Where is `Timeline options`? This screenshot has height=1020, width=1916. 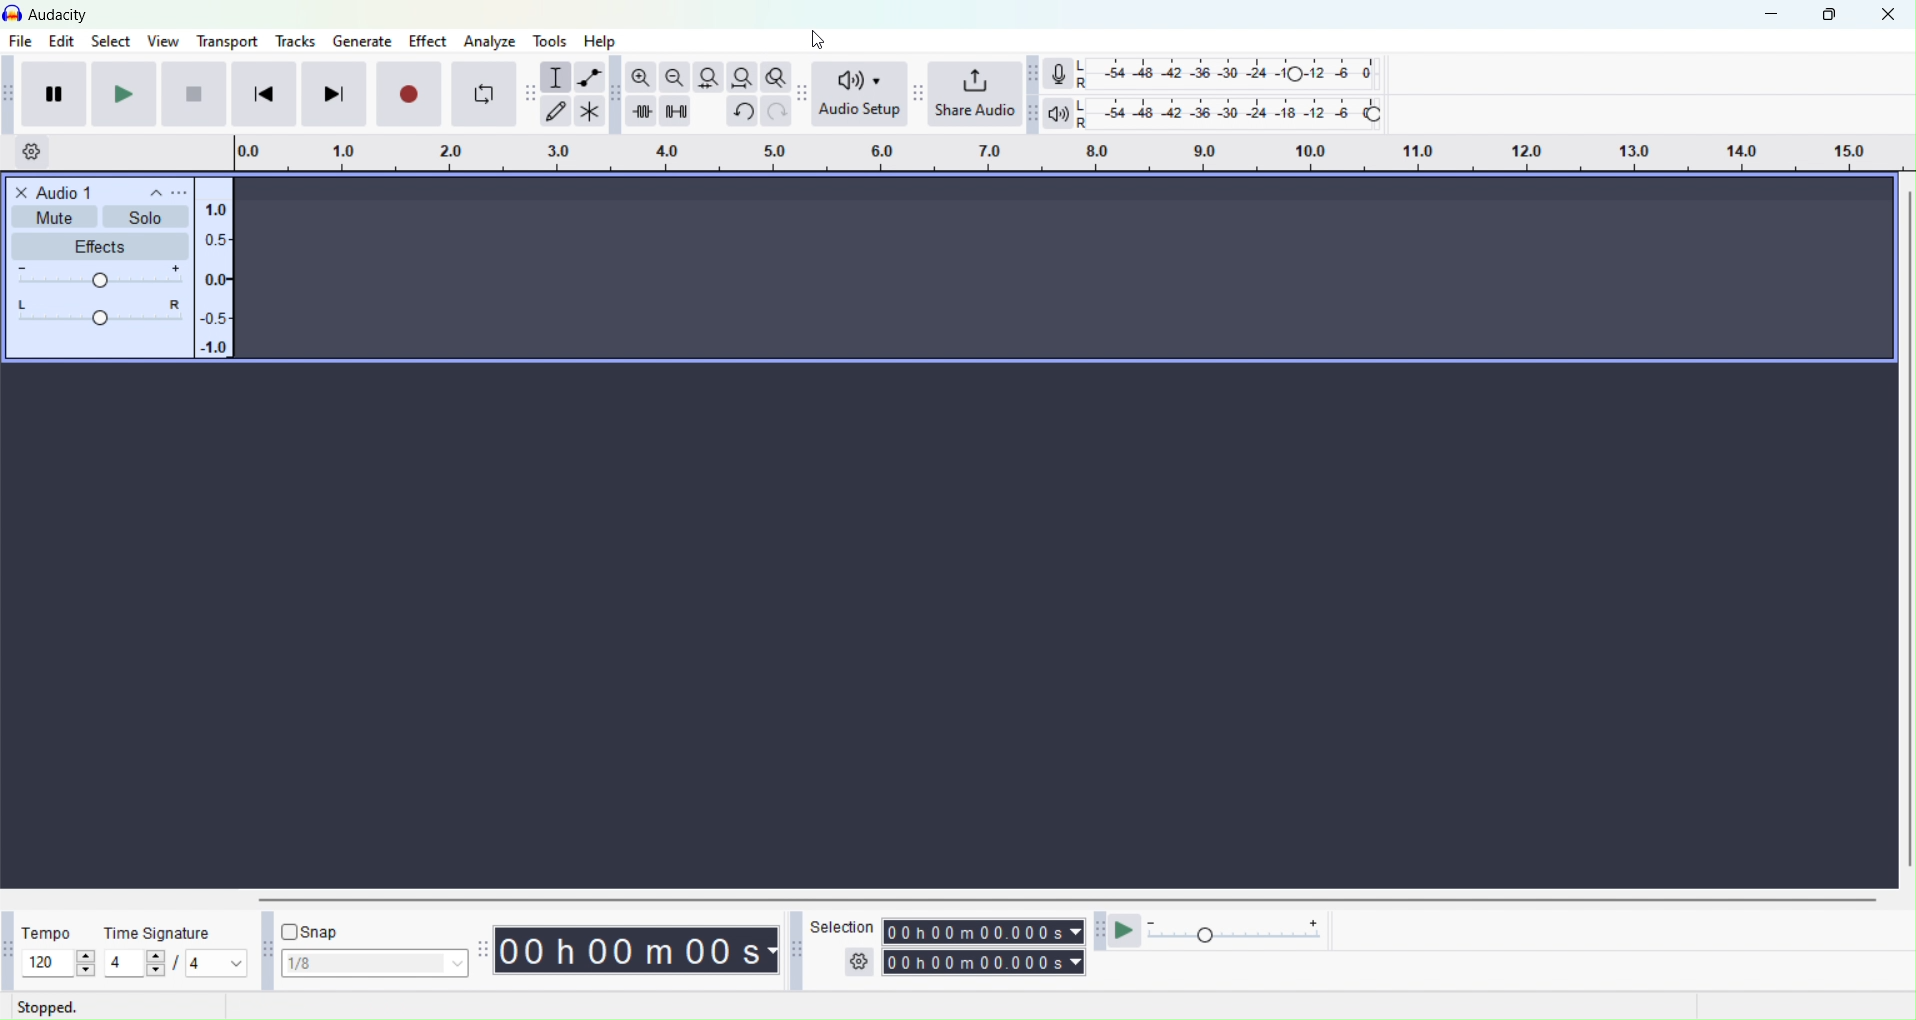 Timeline options is located at coordinates (28, 151).